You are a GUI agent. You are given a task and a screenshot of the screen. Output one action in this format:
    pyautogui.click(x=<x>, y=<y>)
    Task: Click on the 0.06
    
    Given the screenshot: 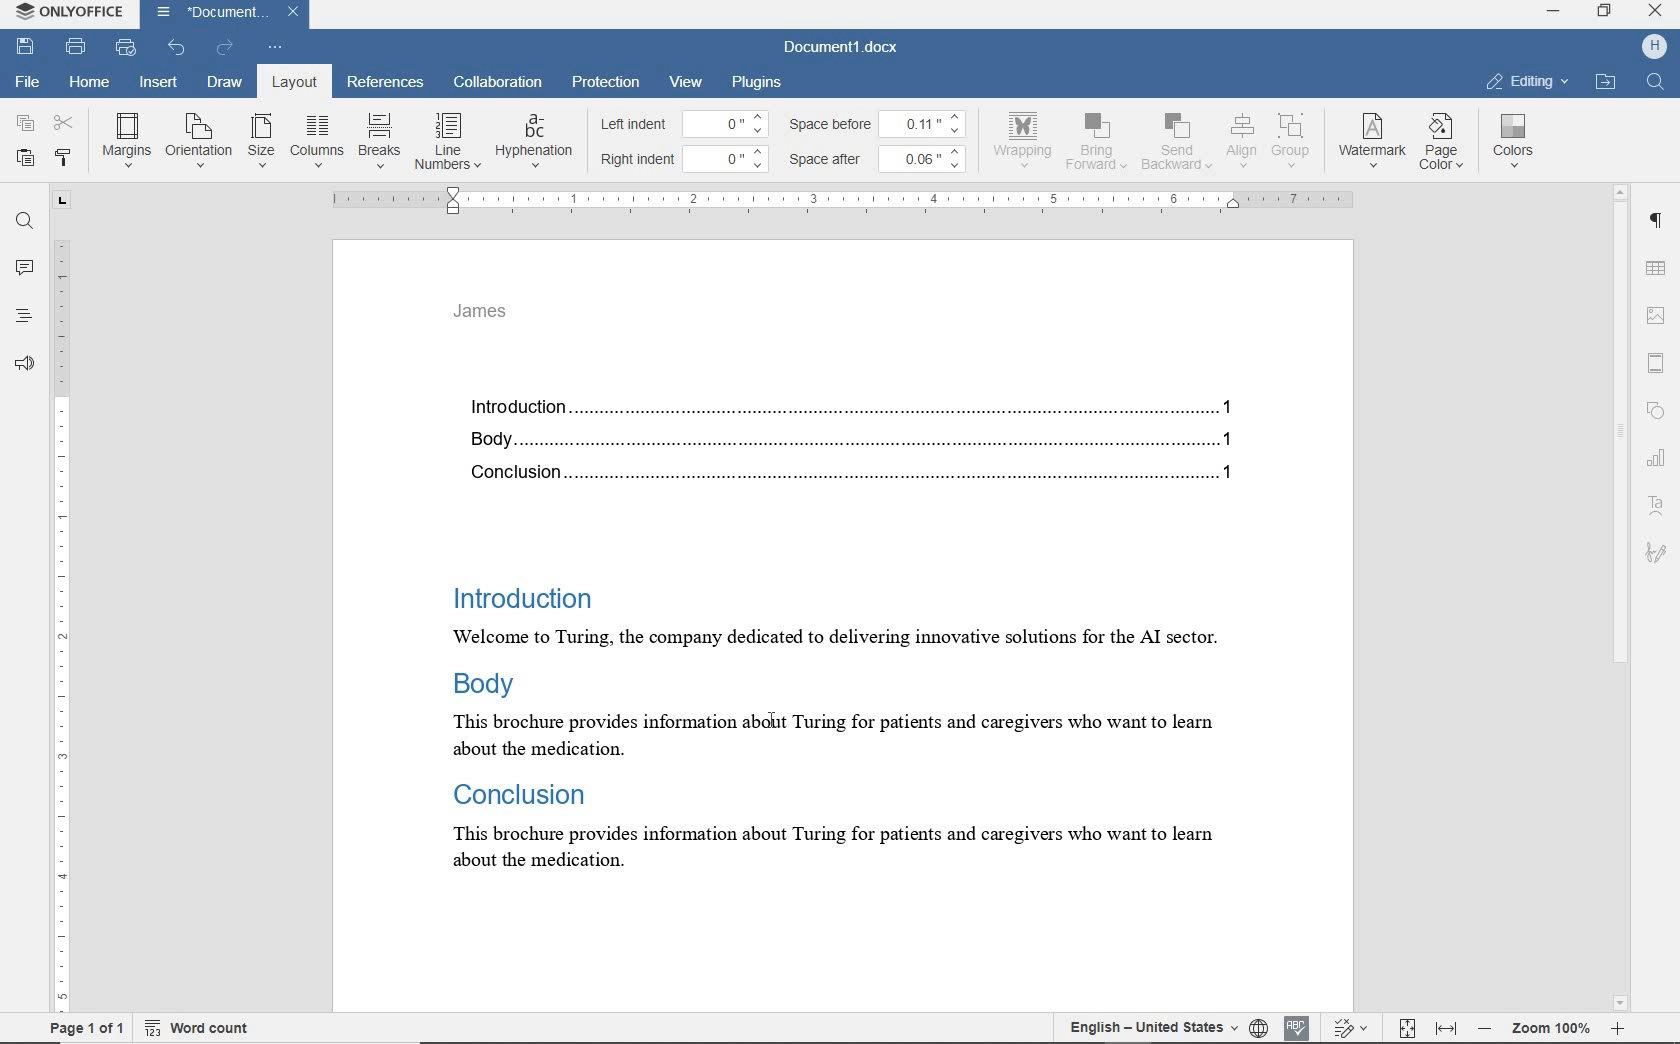 What is the action you would take?
    pyautogui.click(x=927, y=158)
    